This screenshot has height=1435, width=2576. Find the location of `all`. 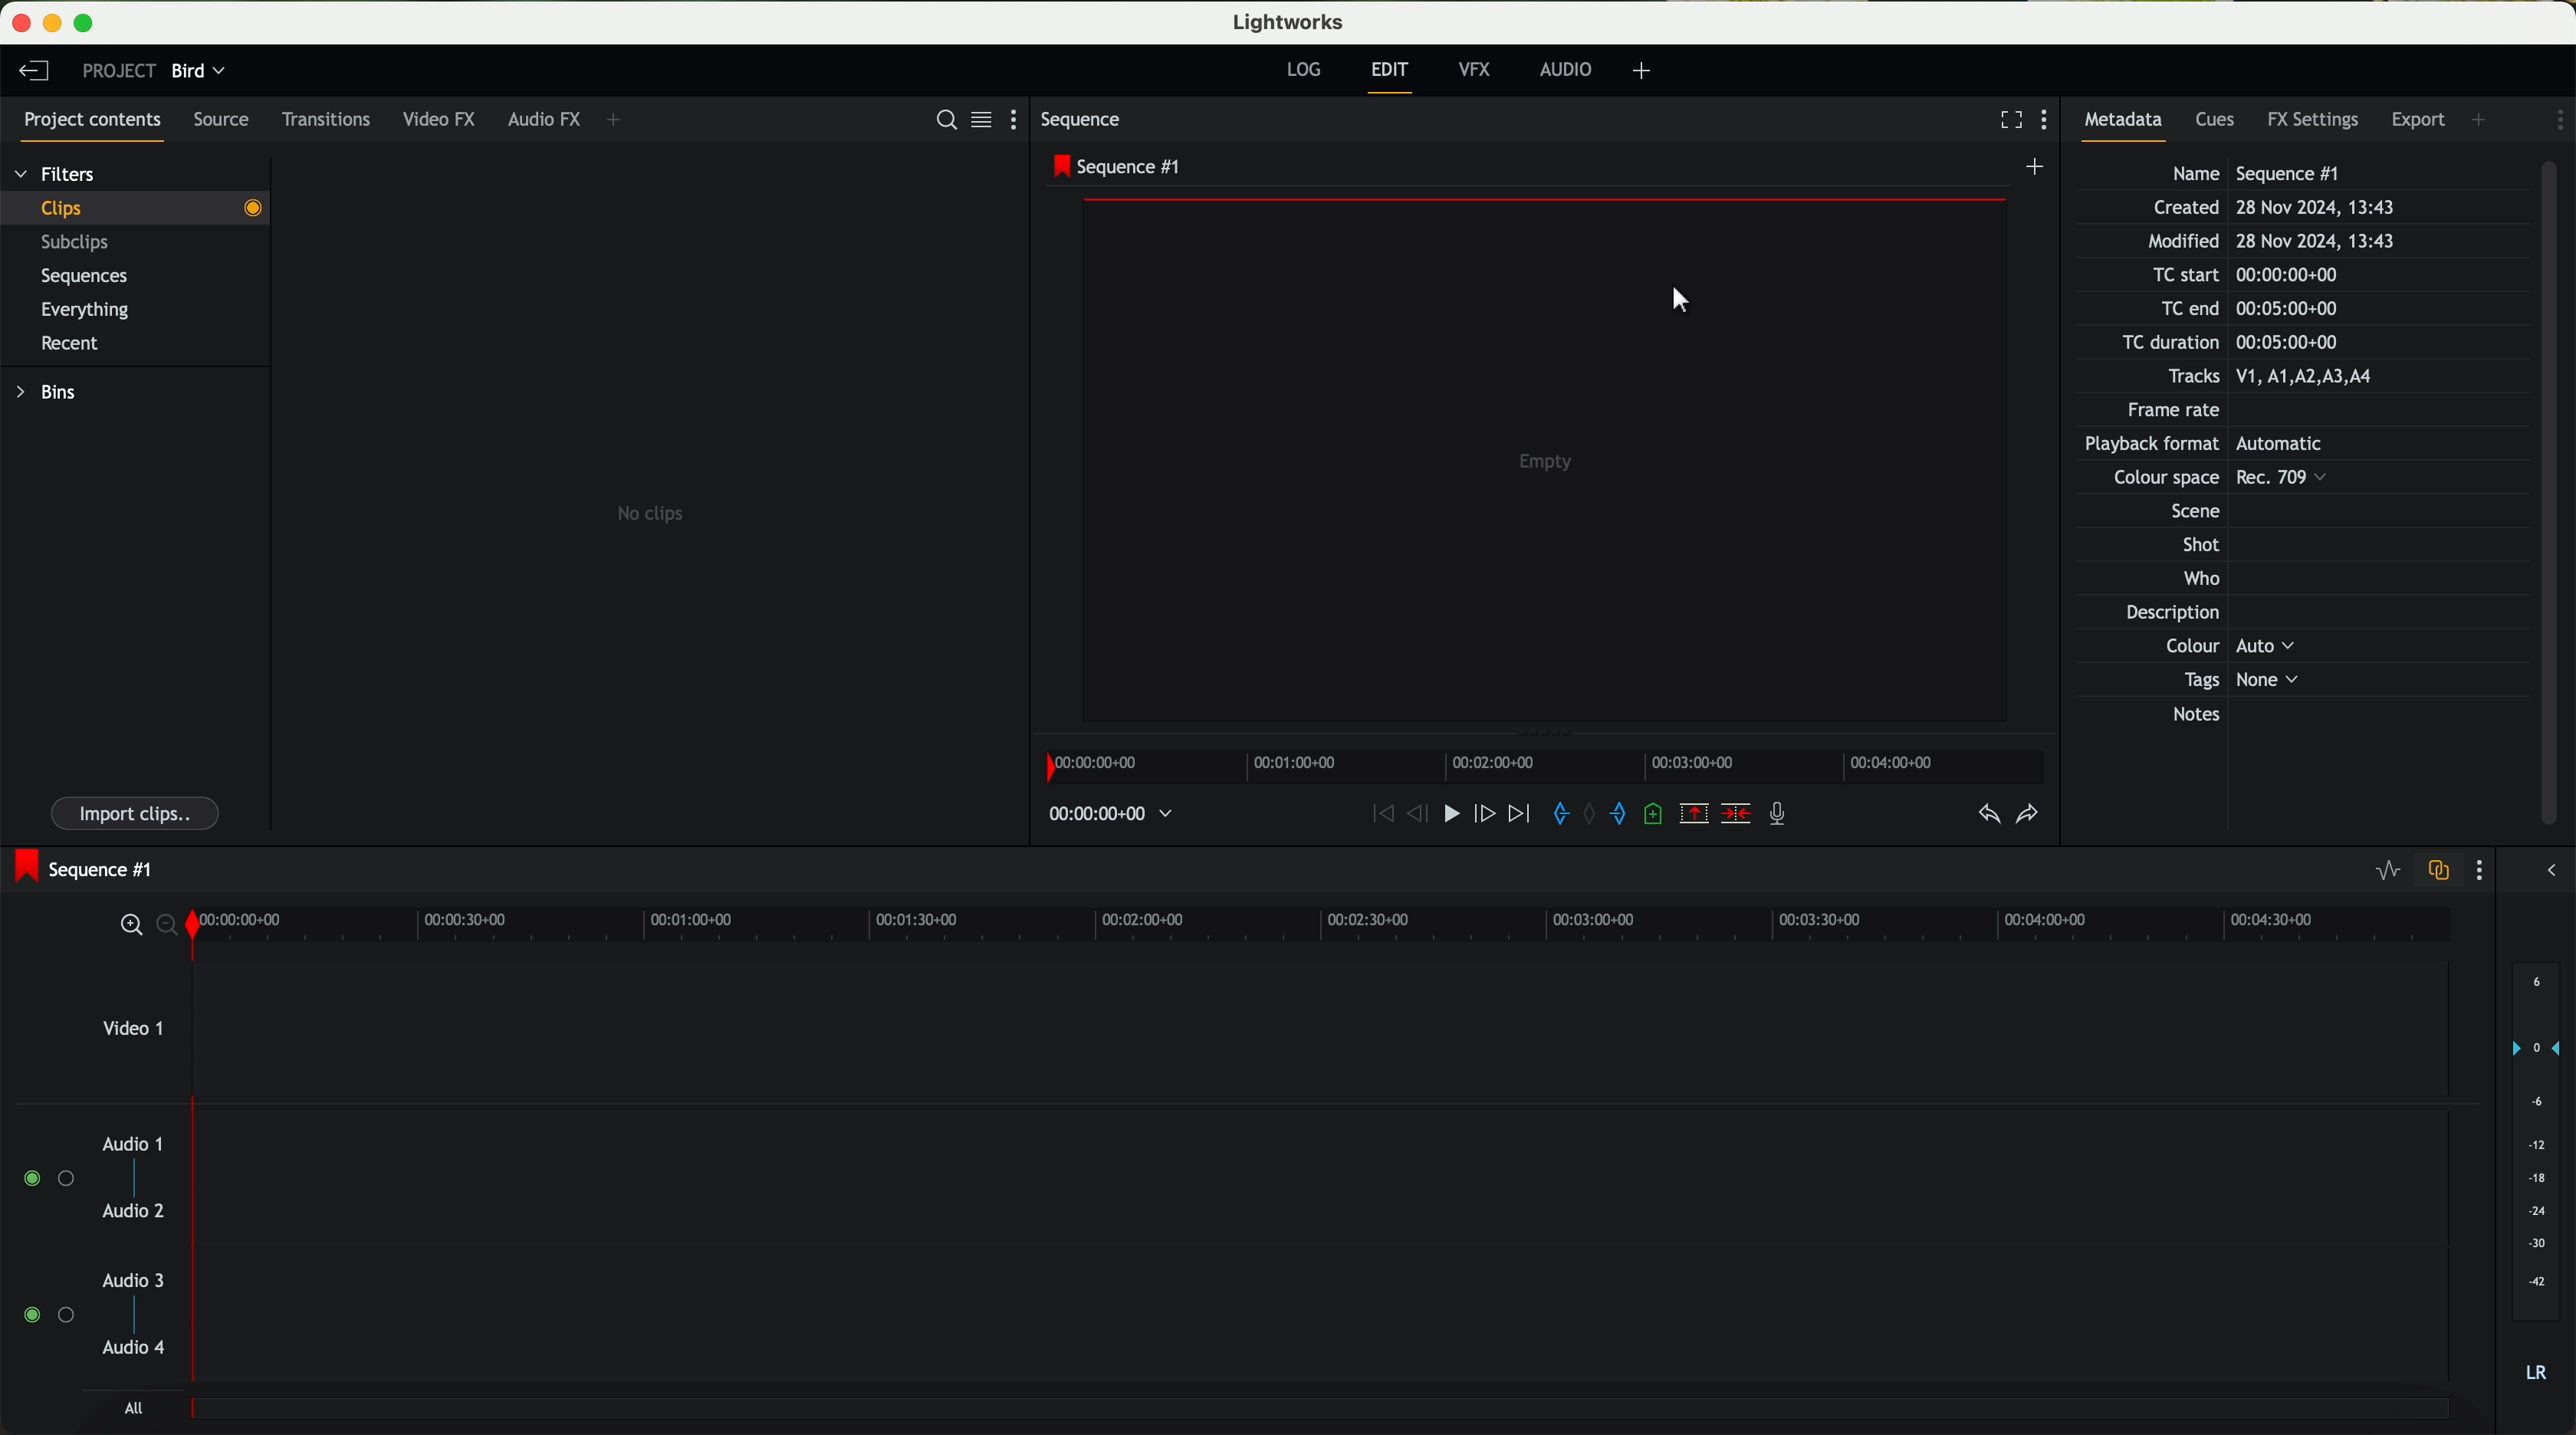

all is located at coordinates (1325, 1417).